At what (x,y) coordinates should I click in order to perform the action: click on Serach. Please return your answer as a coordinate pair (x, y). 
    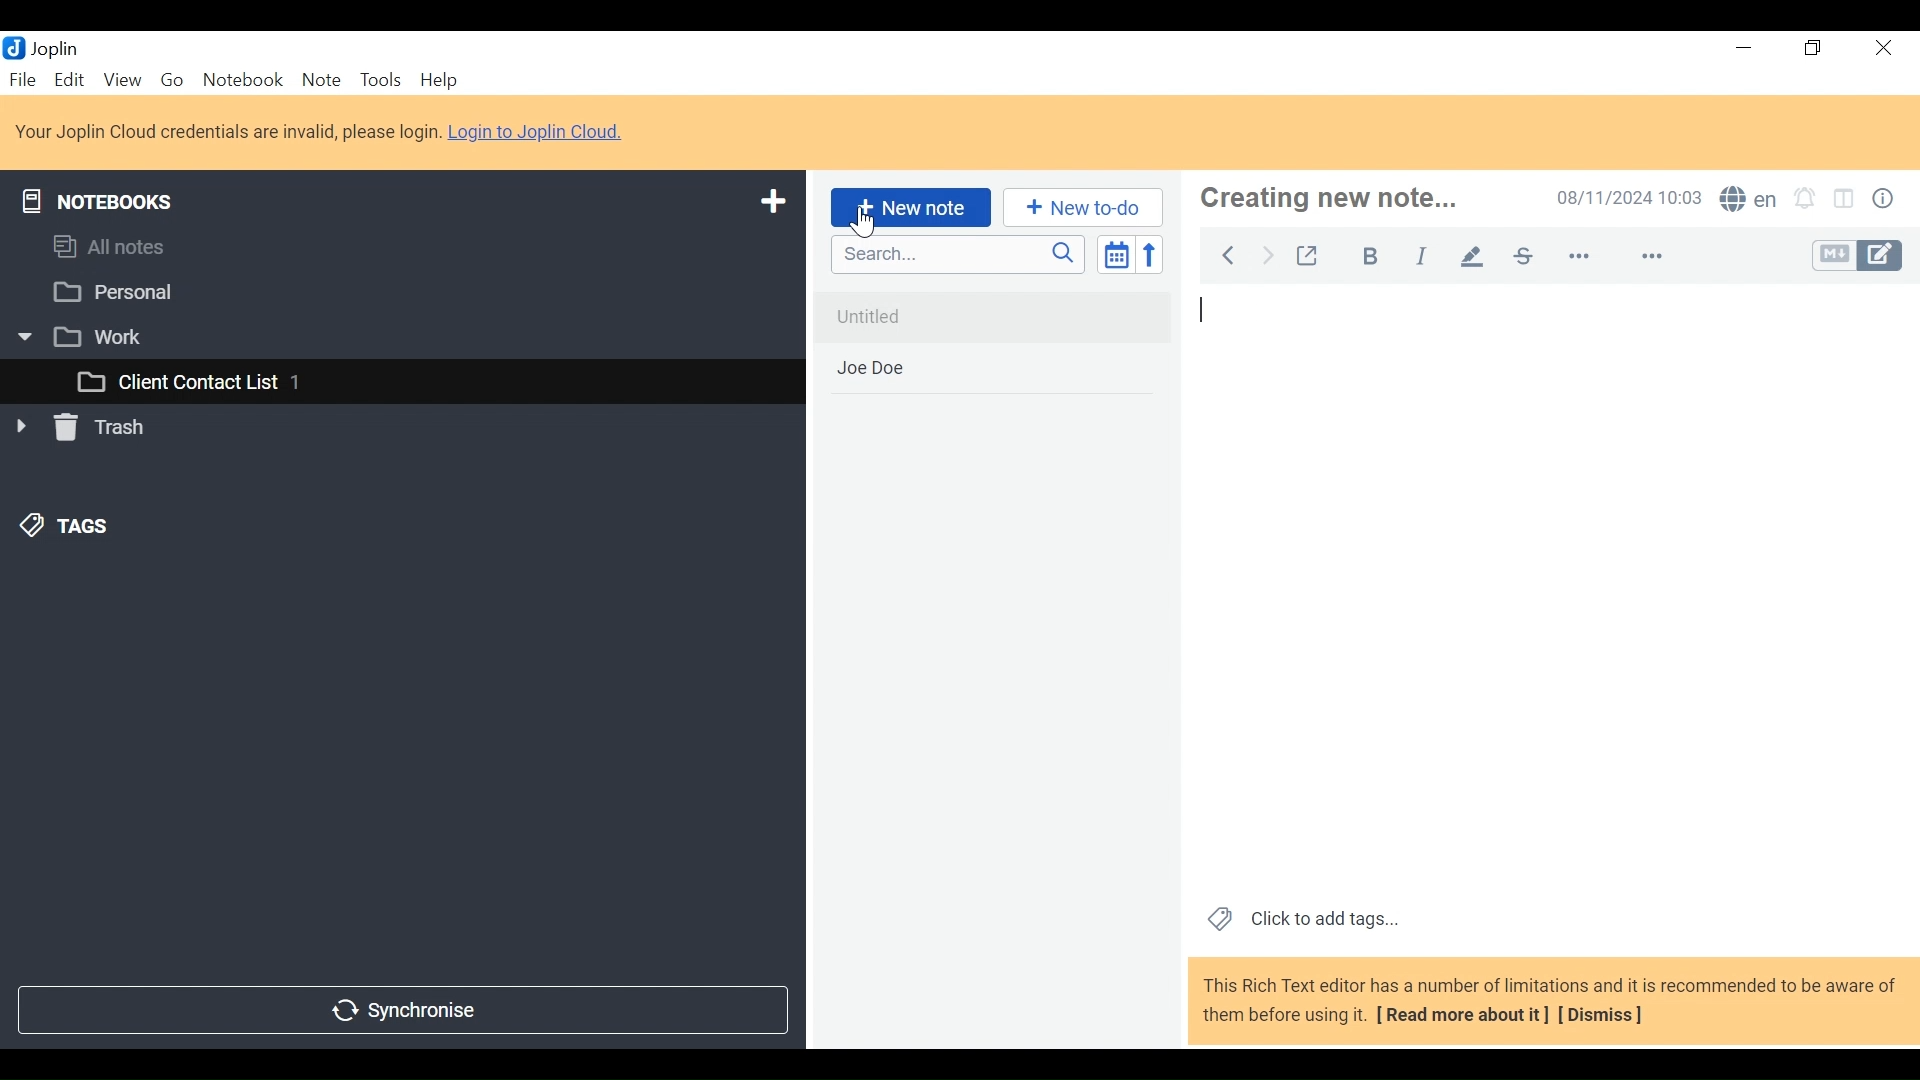
    Looking at the image, I should click on (958, 255).